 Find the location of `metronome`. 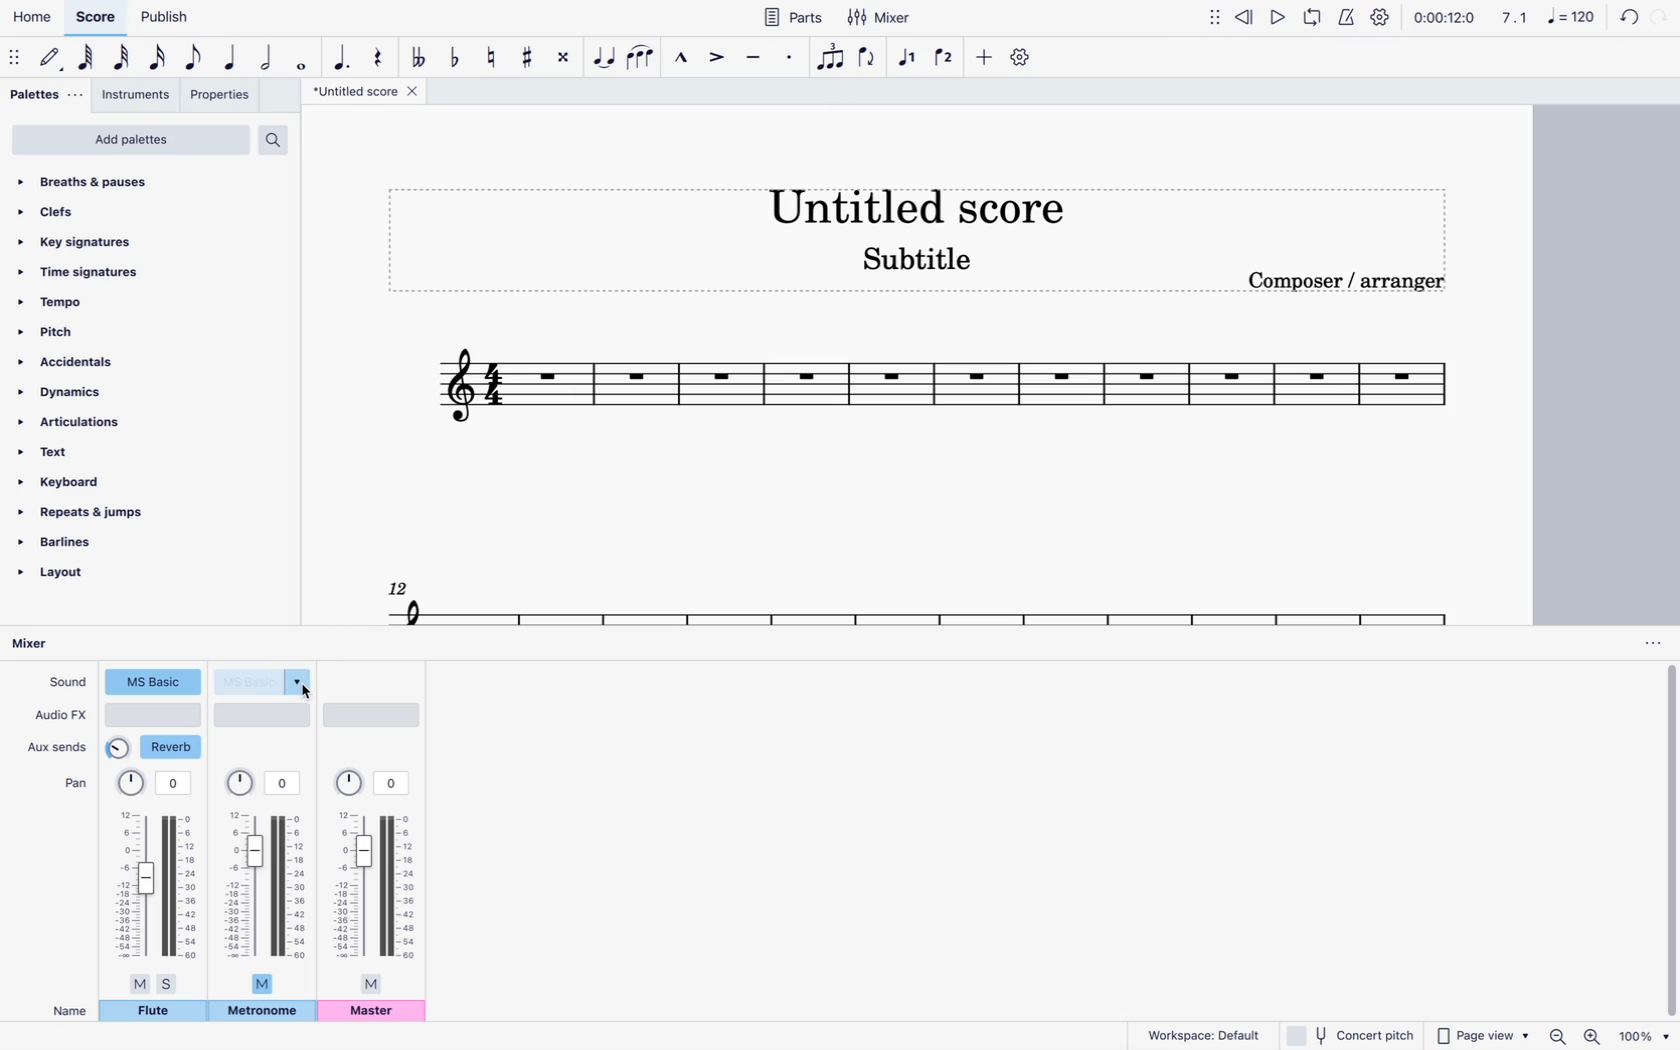

metronome is located at coordinates (1350, 17).